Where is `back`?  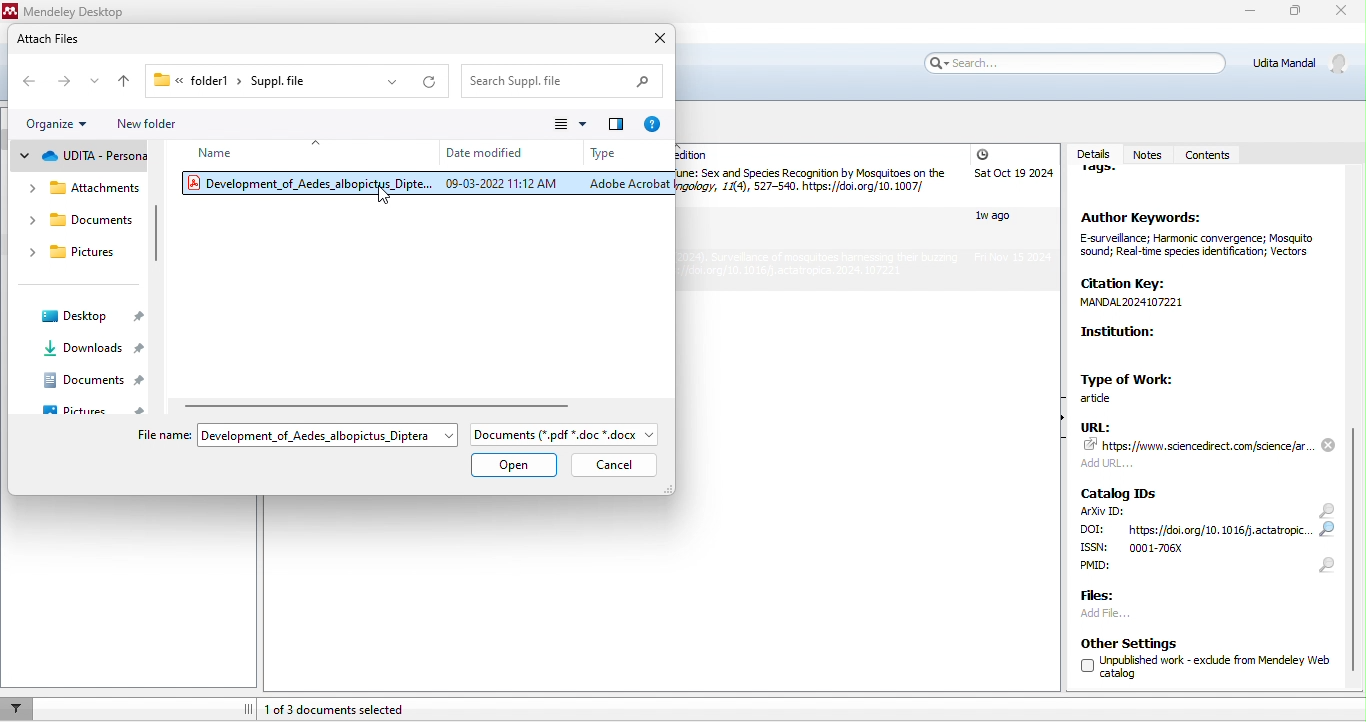 back is located at coordinates (27, 81).